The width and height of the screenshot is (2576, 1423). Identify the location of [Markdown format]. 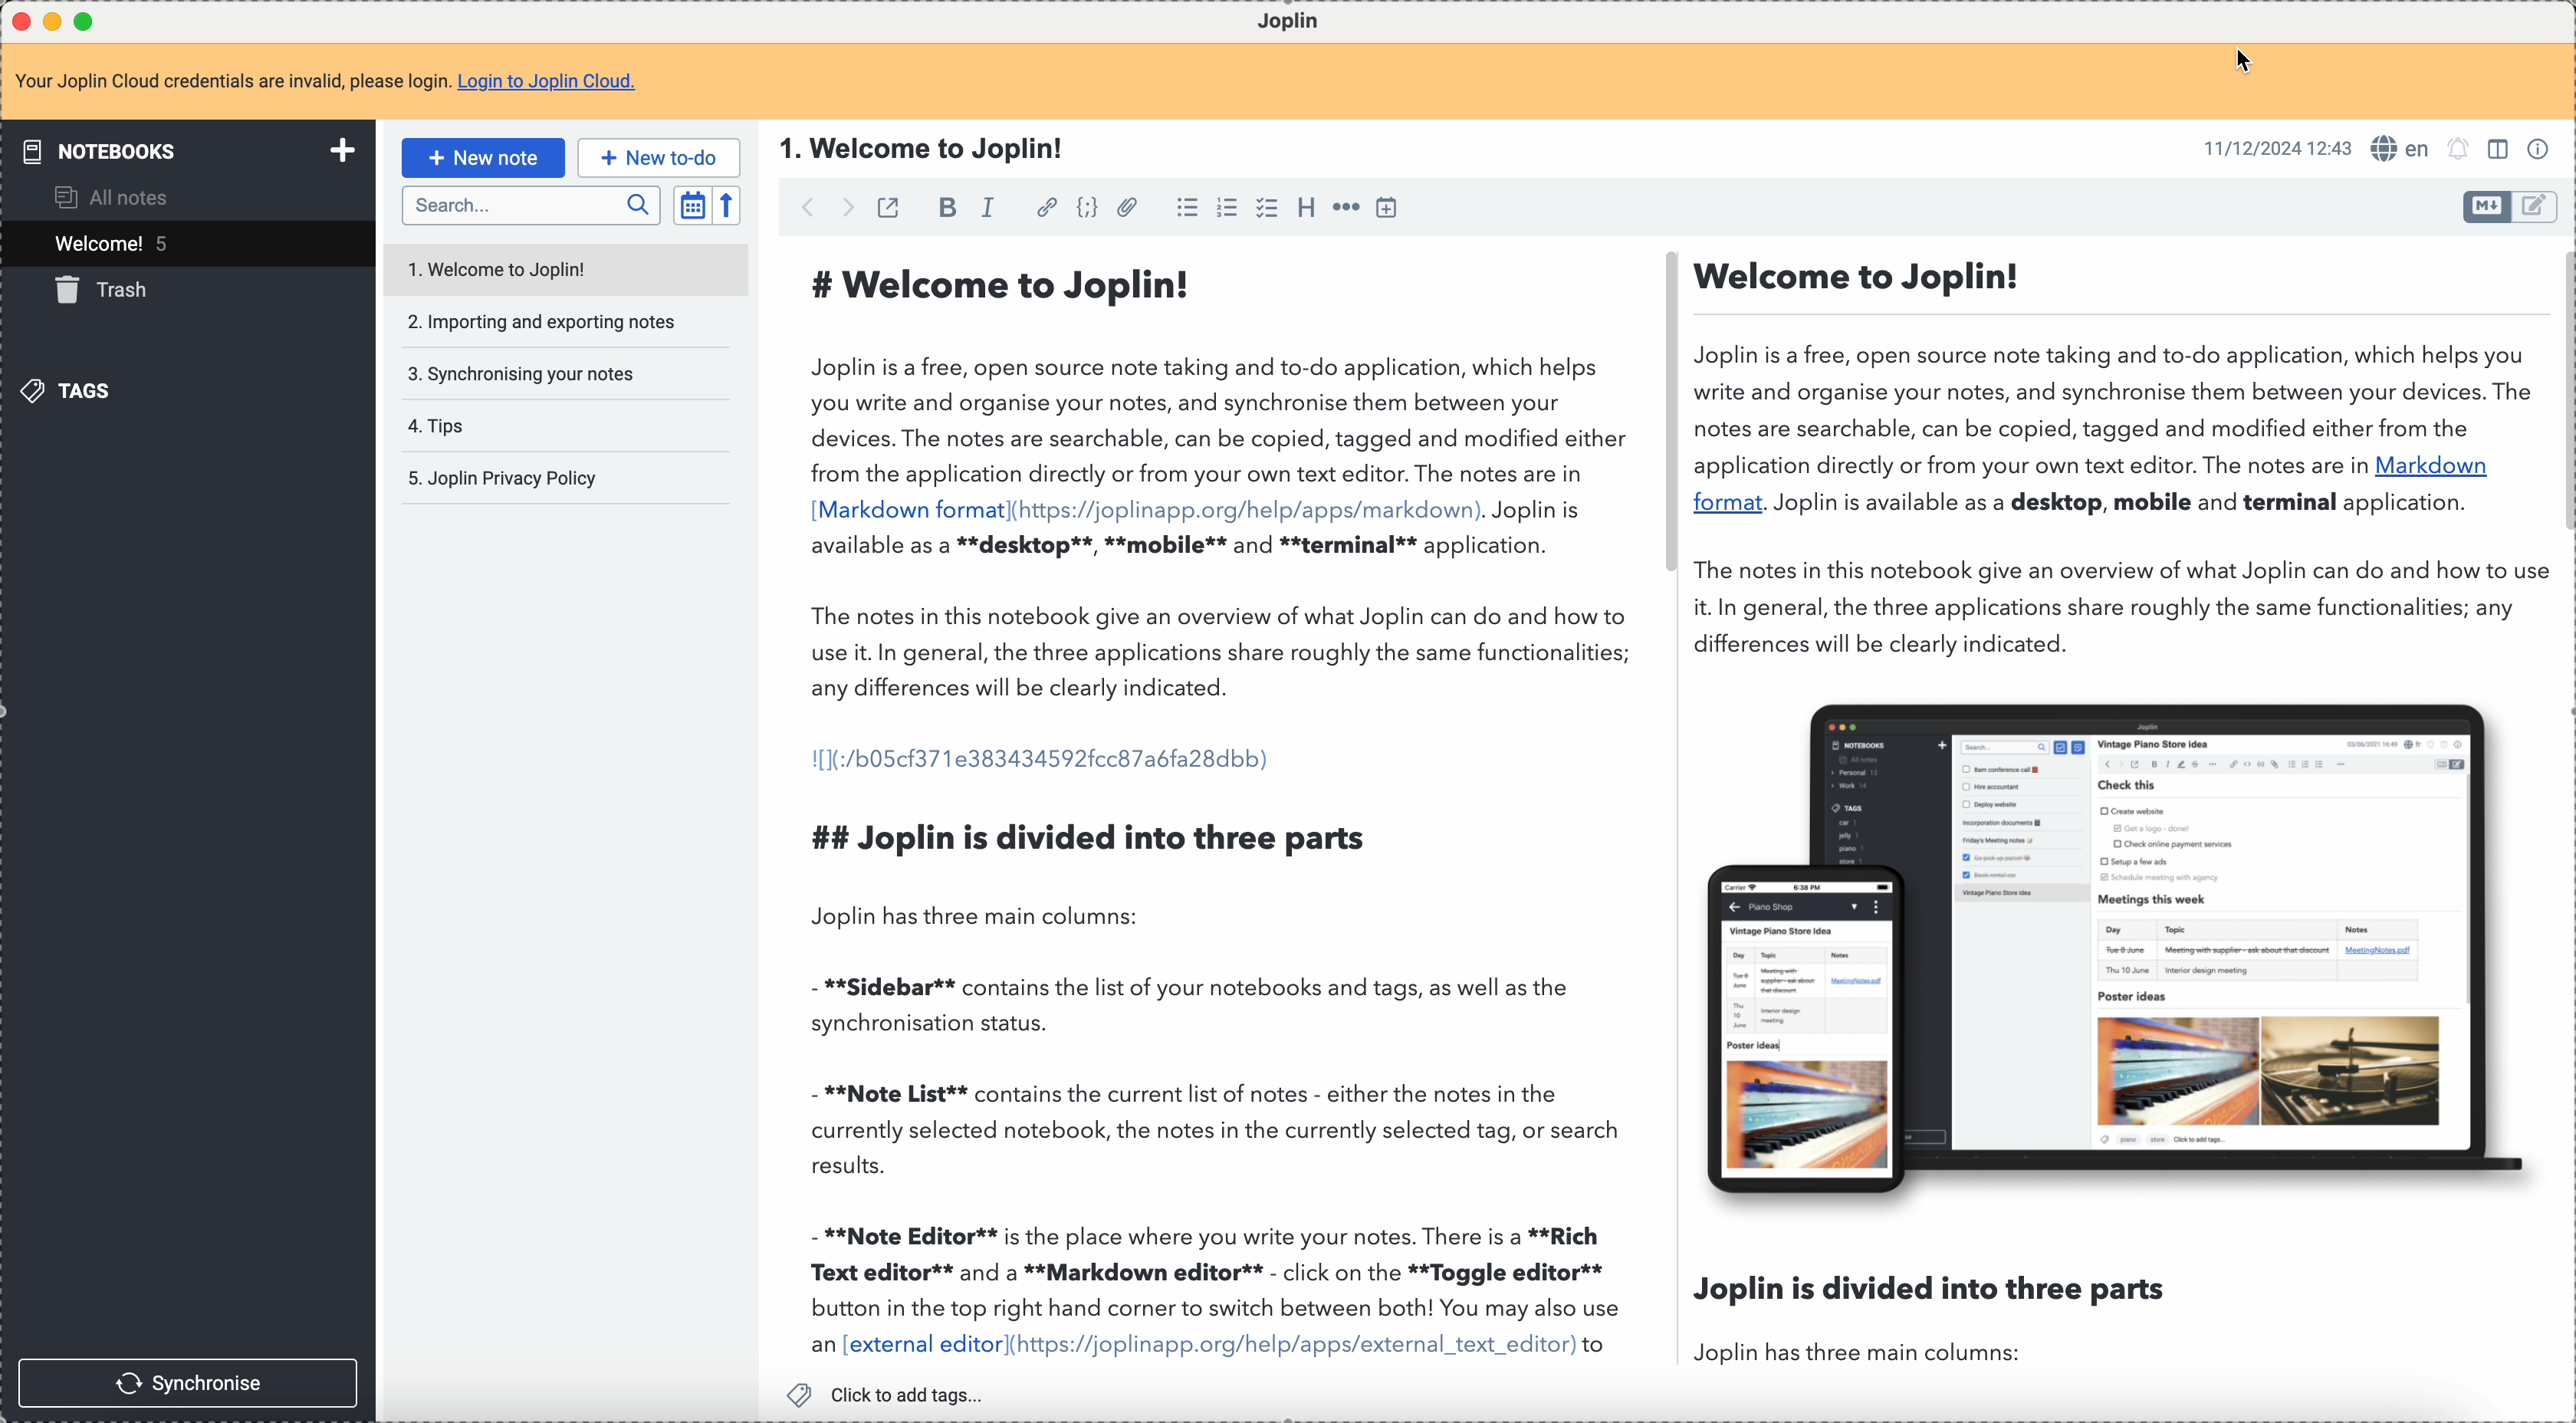
(908, 509).